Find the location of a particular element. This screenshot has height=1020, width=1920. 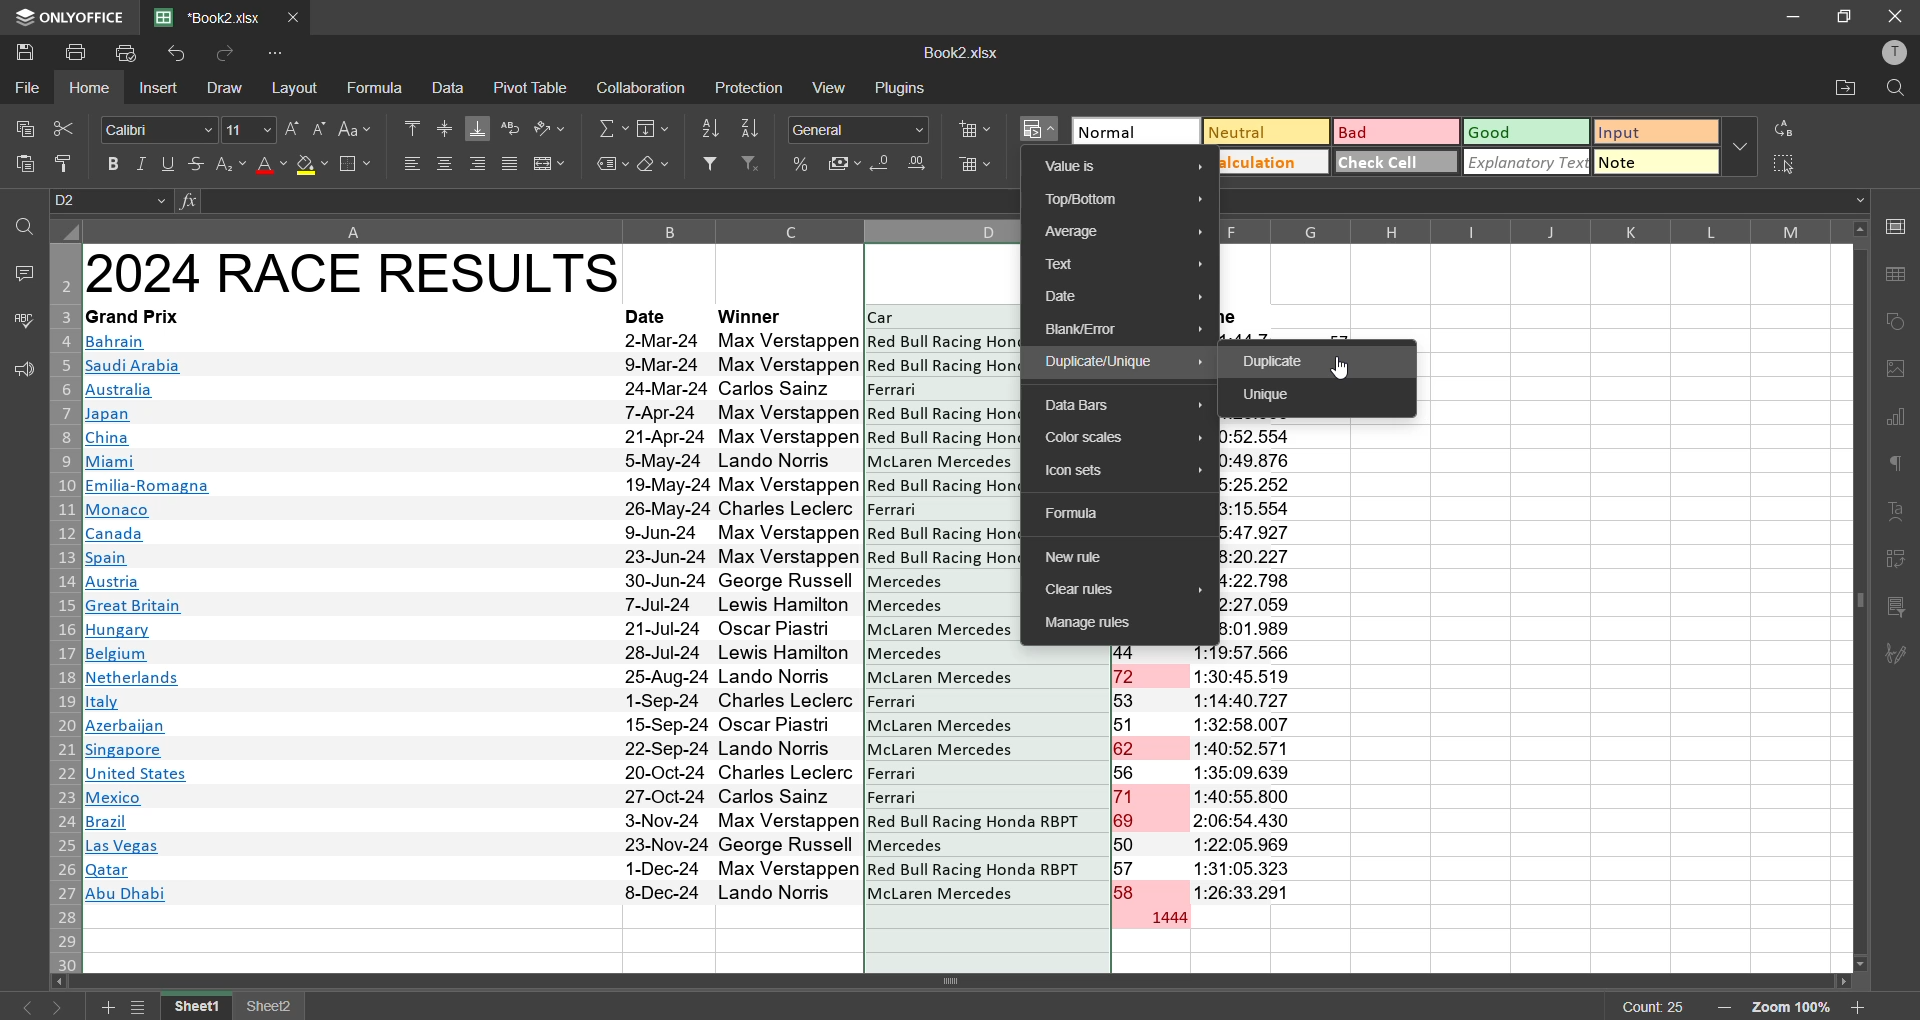

decrease decimal is located at coordinates (884, 166).